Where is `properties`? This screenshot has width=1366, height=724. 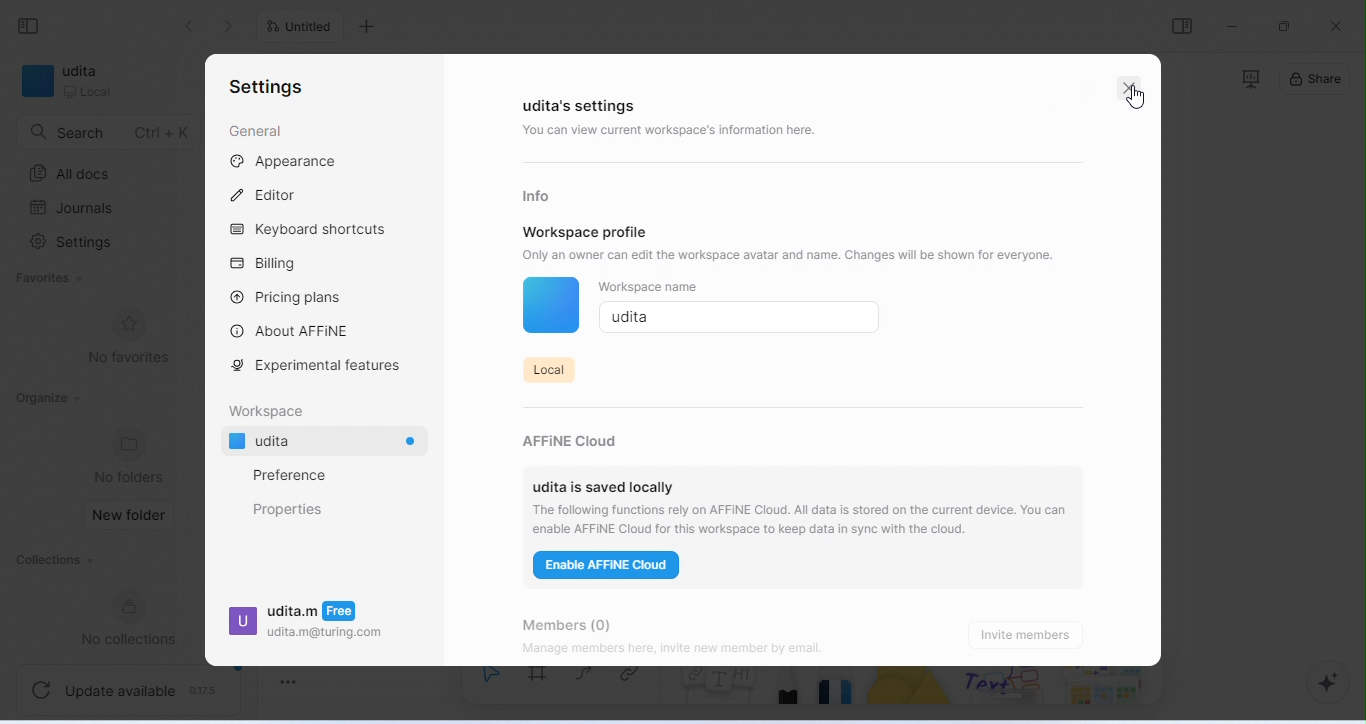
properties is located at coordinates (289, 509).